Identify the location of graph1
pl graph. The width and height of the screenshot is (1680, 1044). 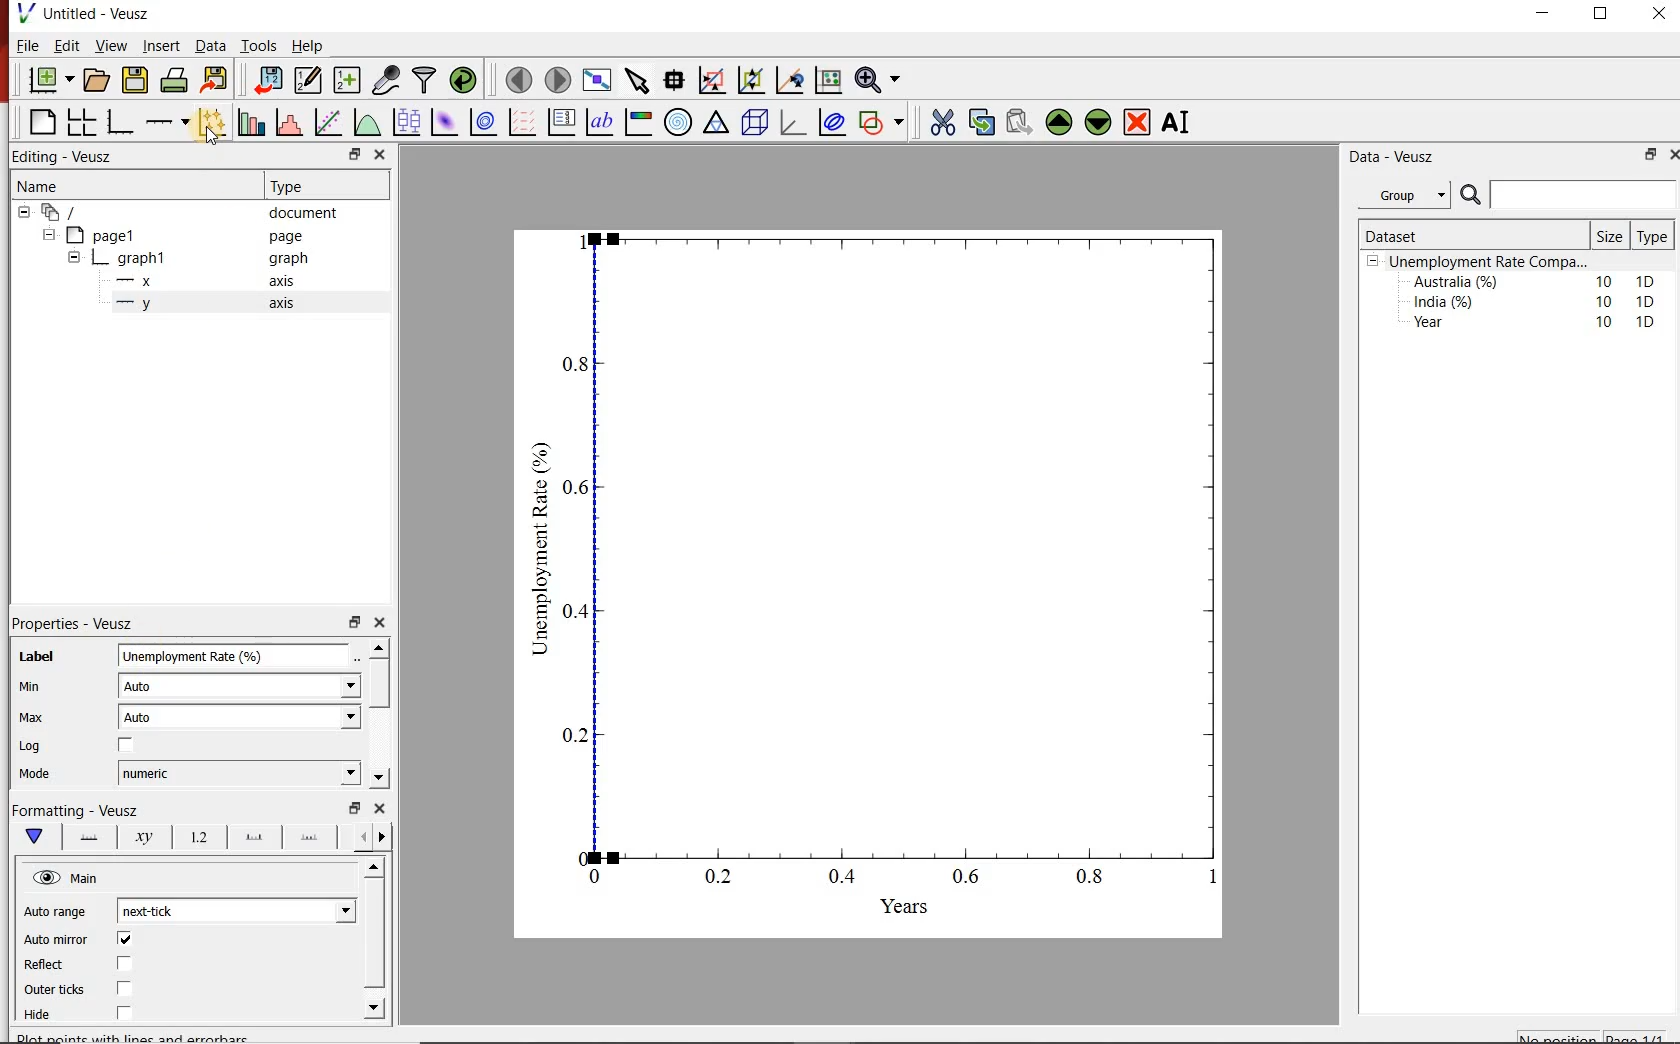
(207, 259).